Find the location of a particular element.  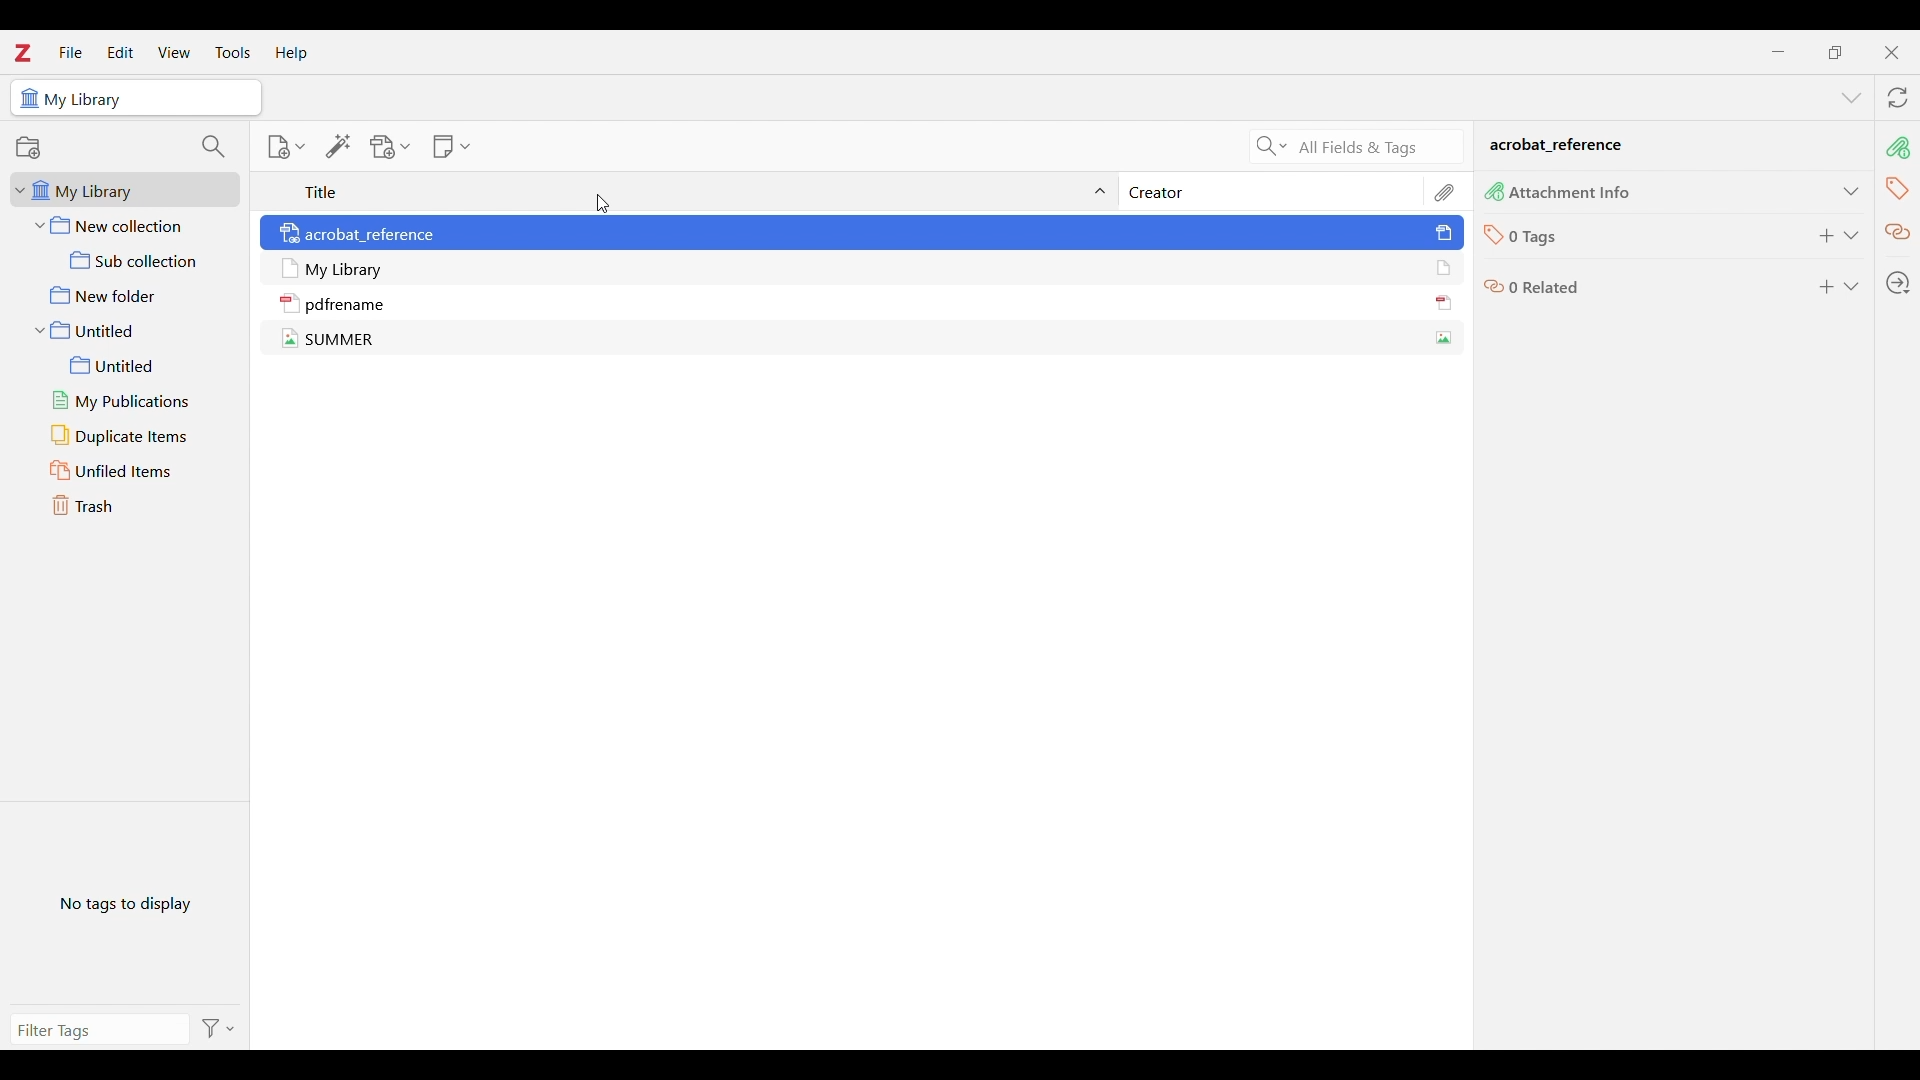

New note options is located at coordinates (452, 147).